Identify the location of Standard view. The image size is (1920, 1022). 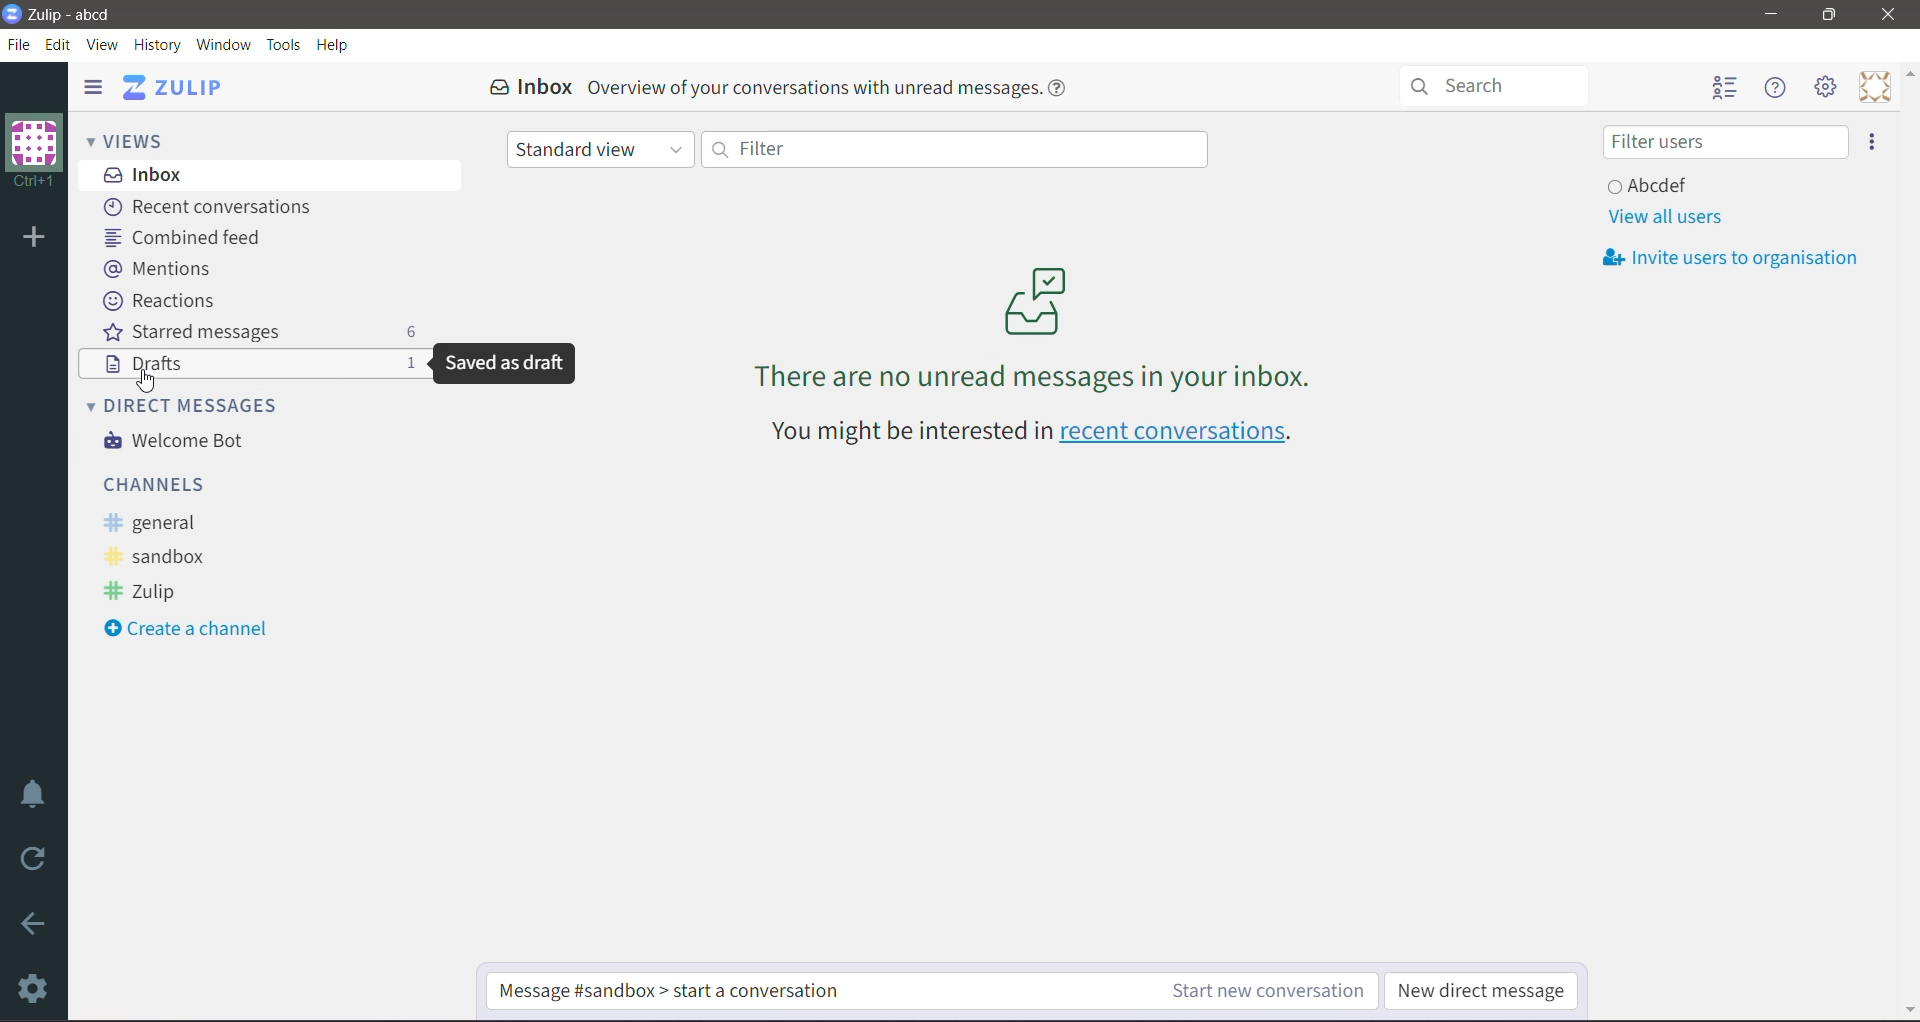
(601, 151).